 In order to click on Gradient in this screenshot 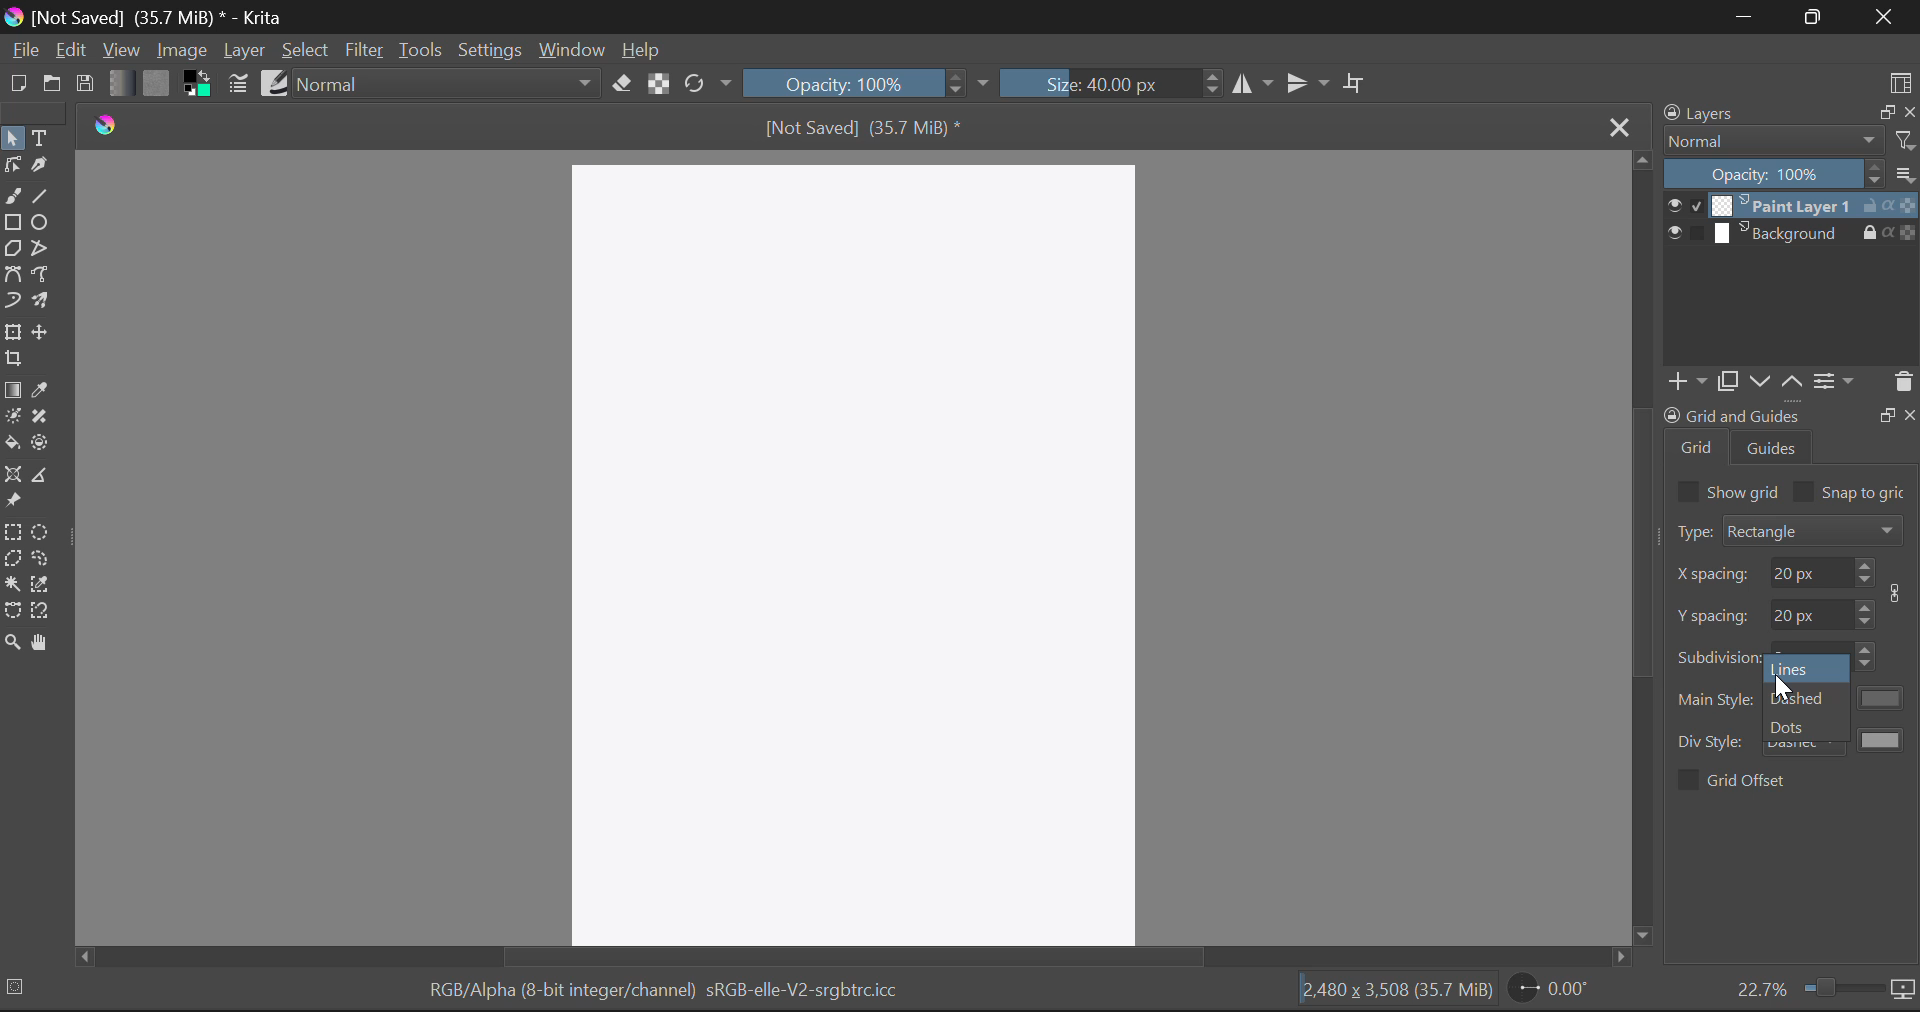, I will do `click(119, 81)`.